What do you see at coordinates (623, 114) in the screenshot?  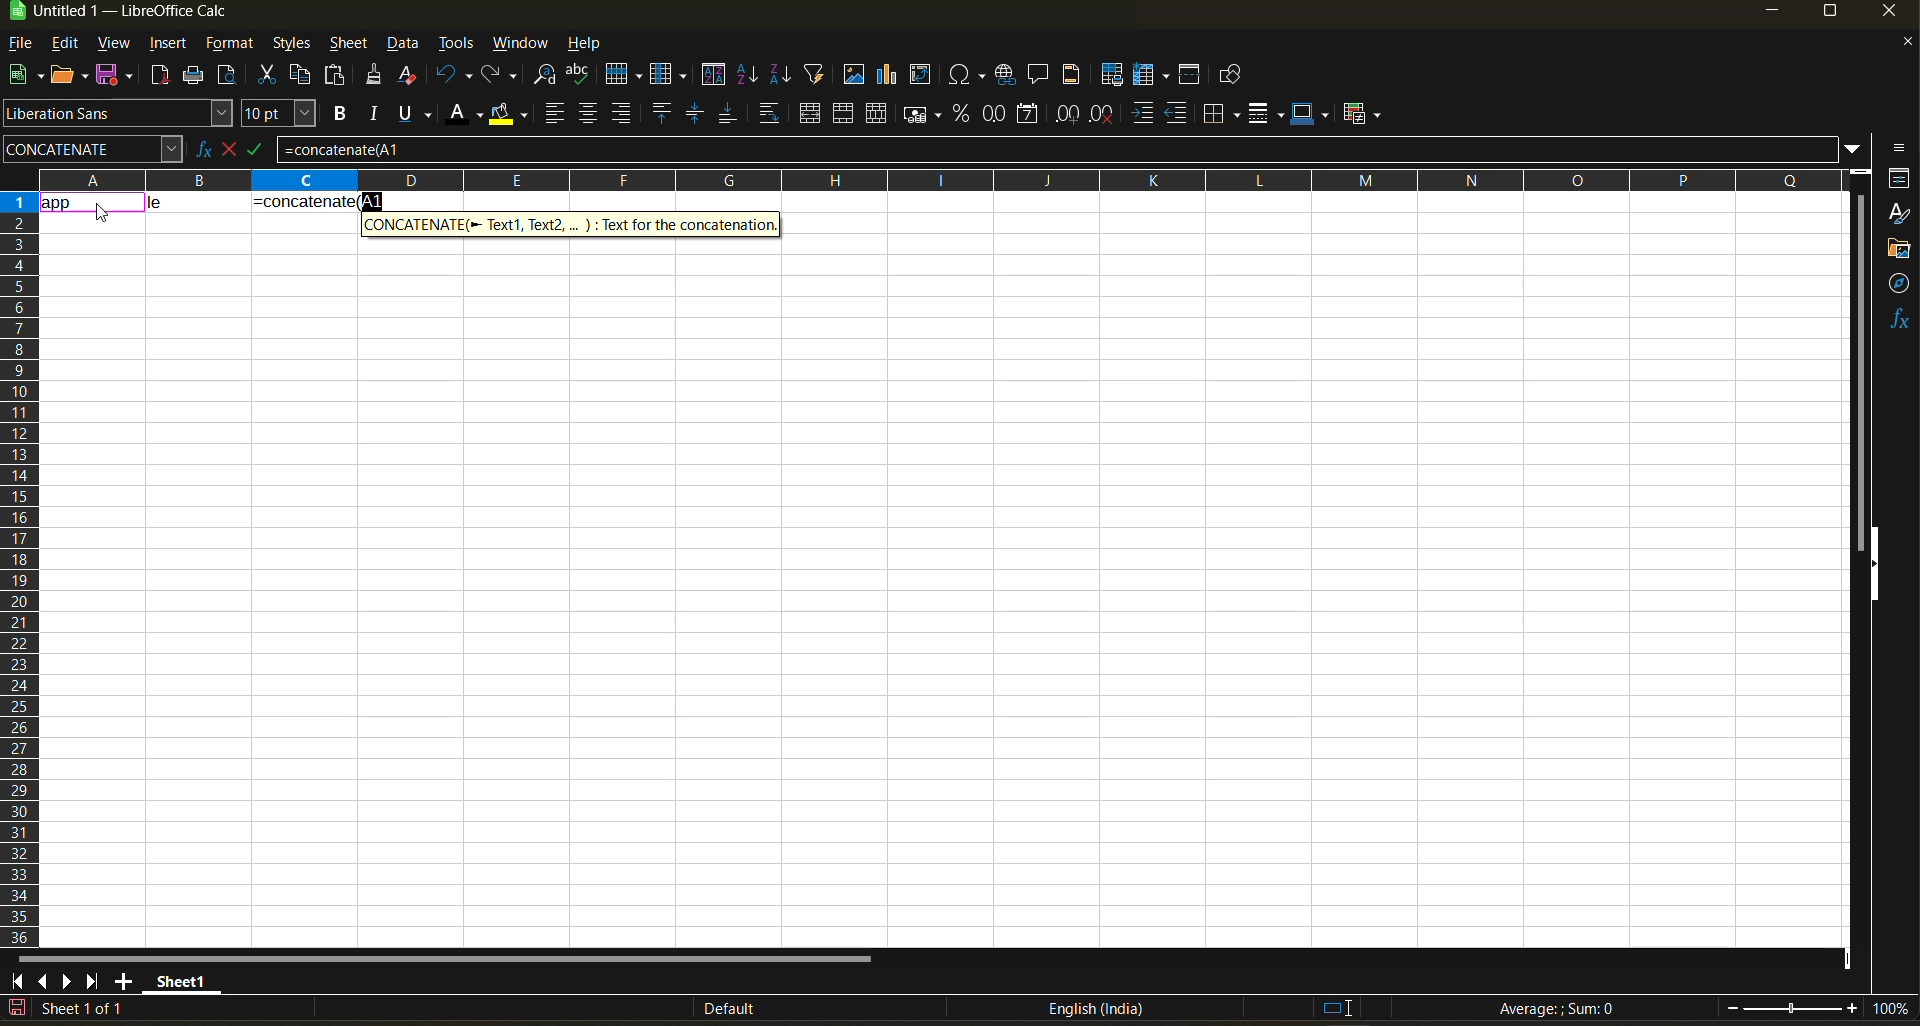 I see `align right` at bounding box center [623, 114].